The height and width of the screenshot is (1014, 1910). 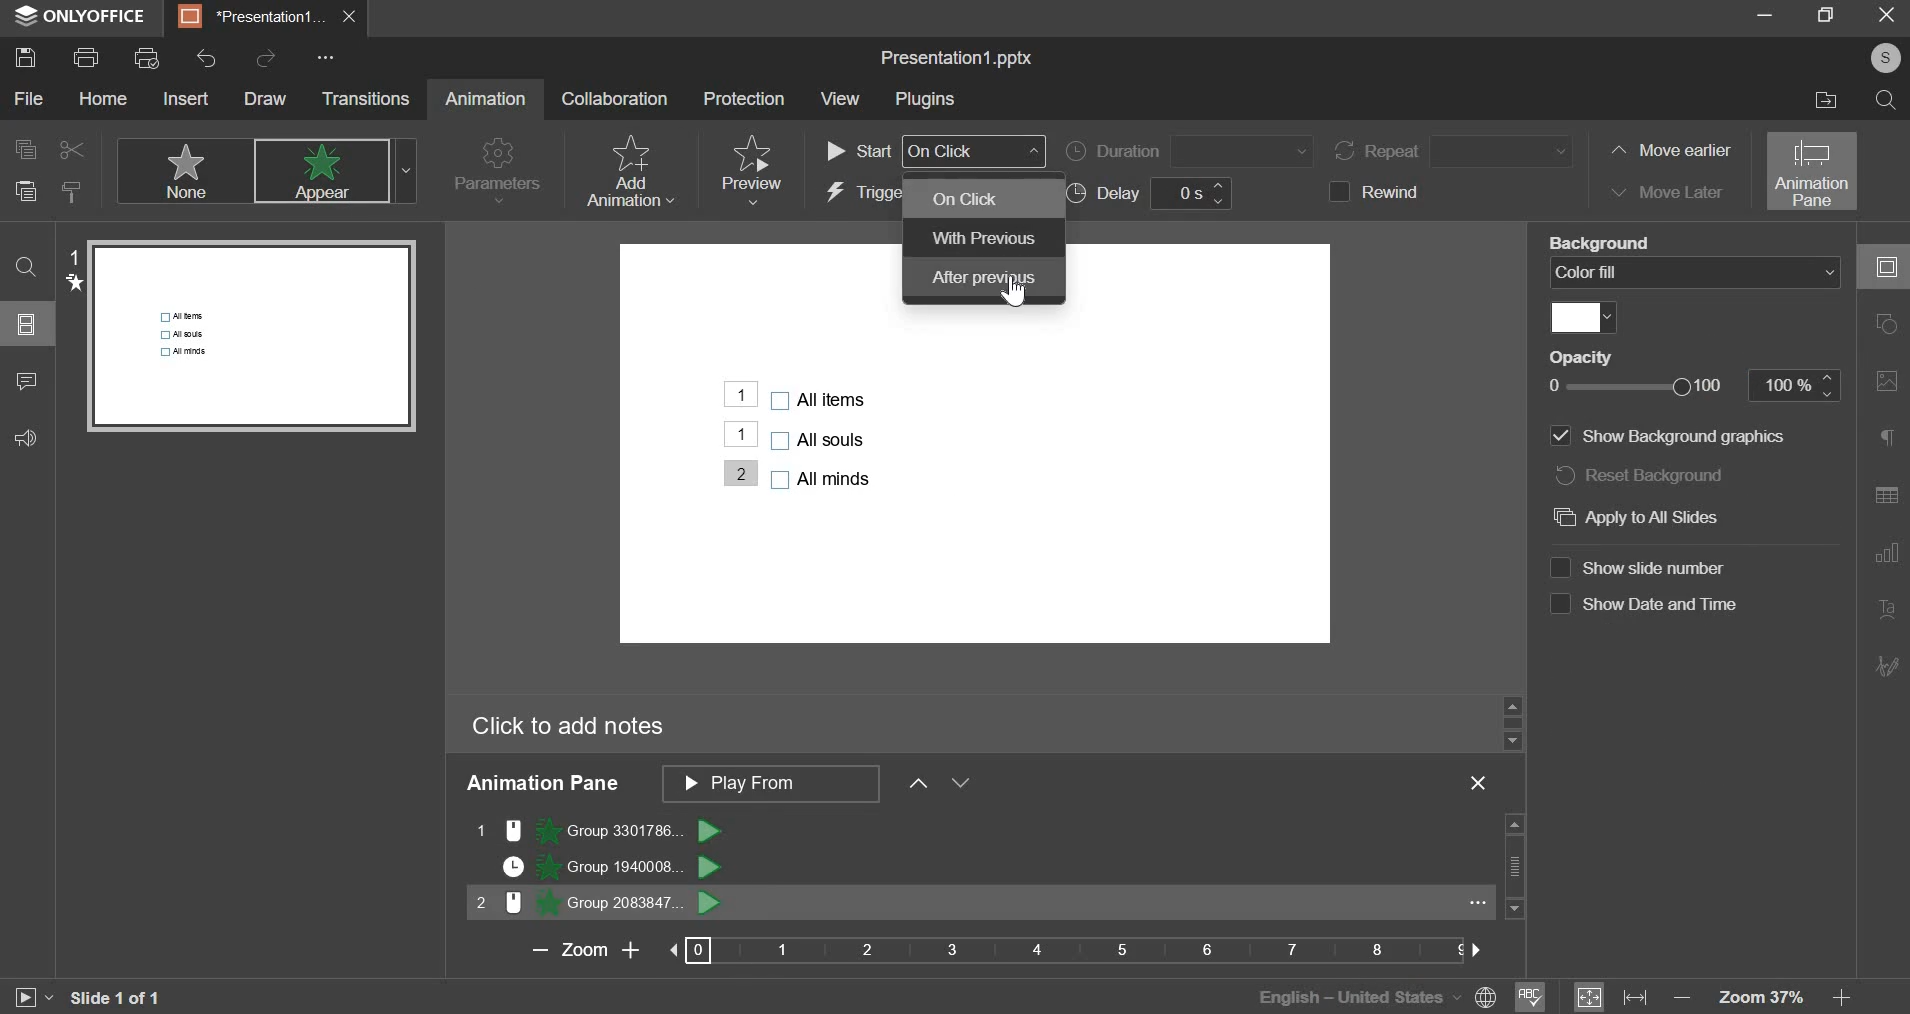 What do you see at coordinates (86, 56) in the screenshot?
I see `print` at bounding box center [86, 56].